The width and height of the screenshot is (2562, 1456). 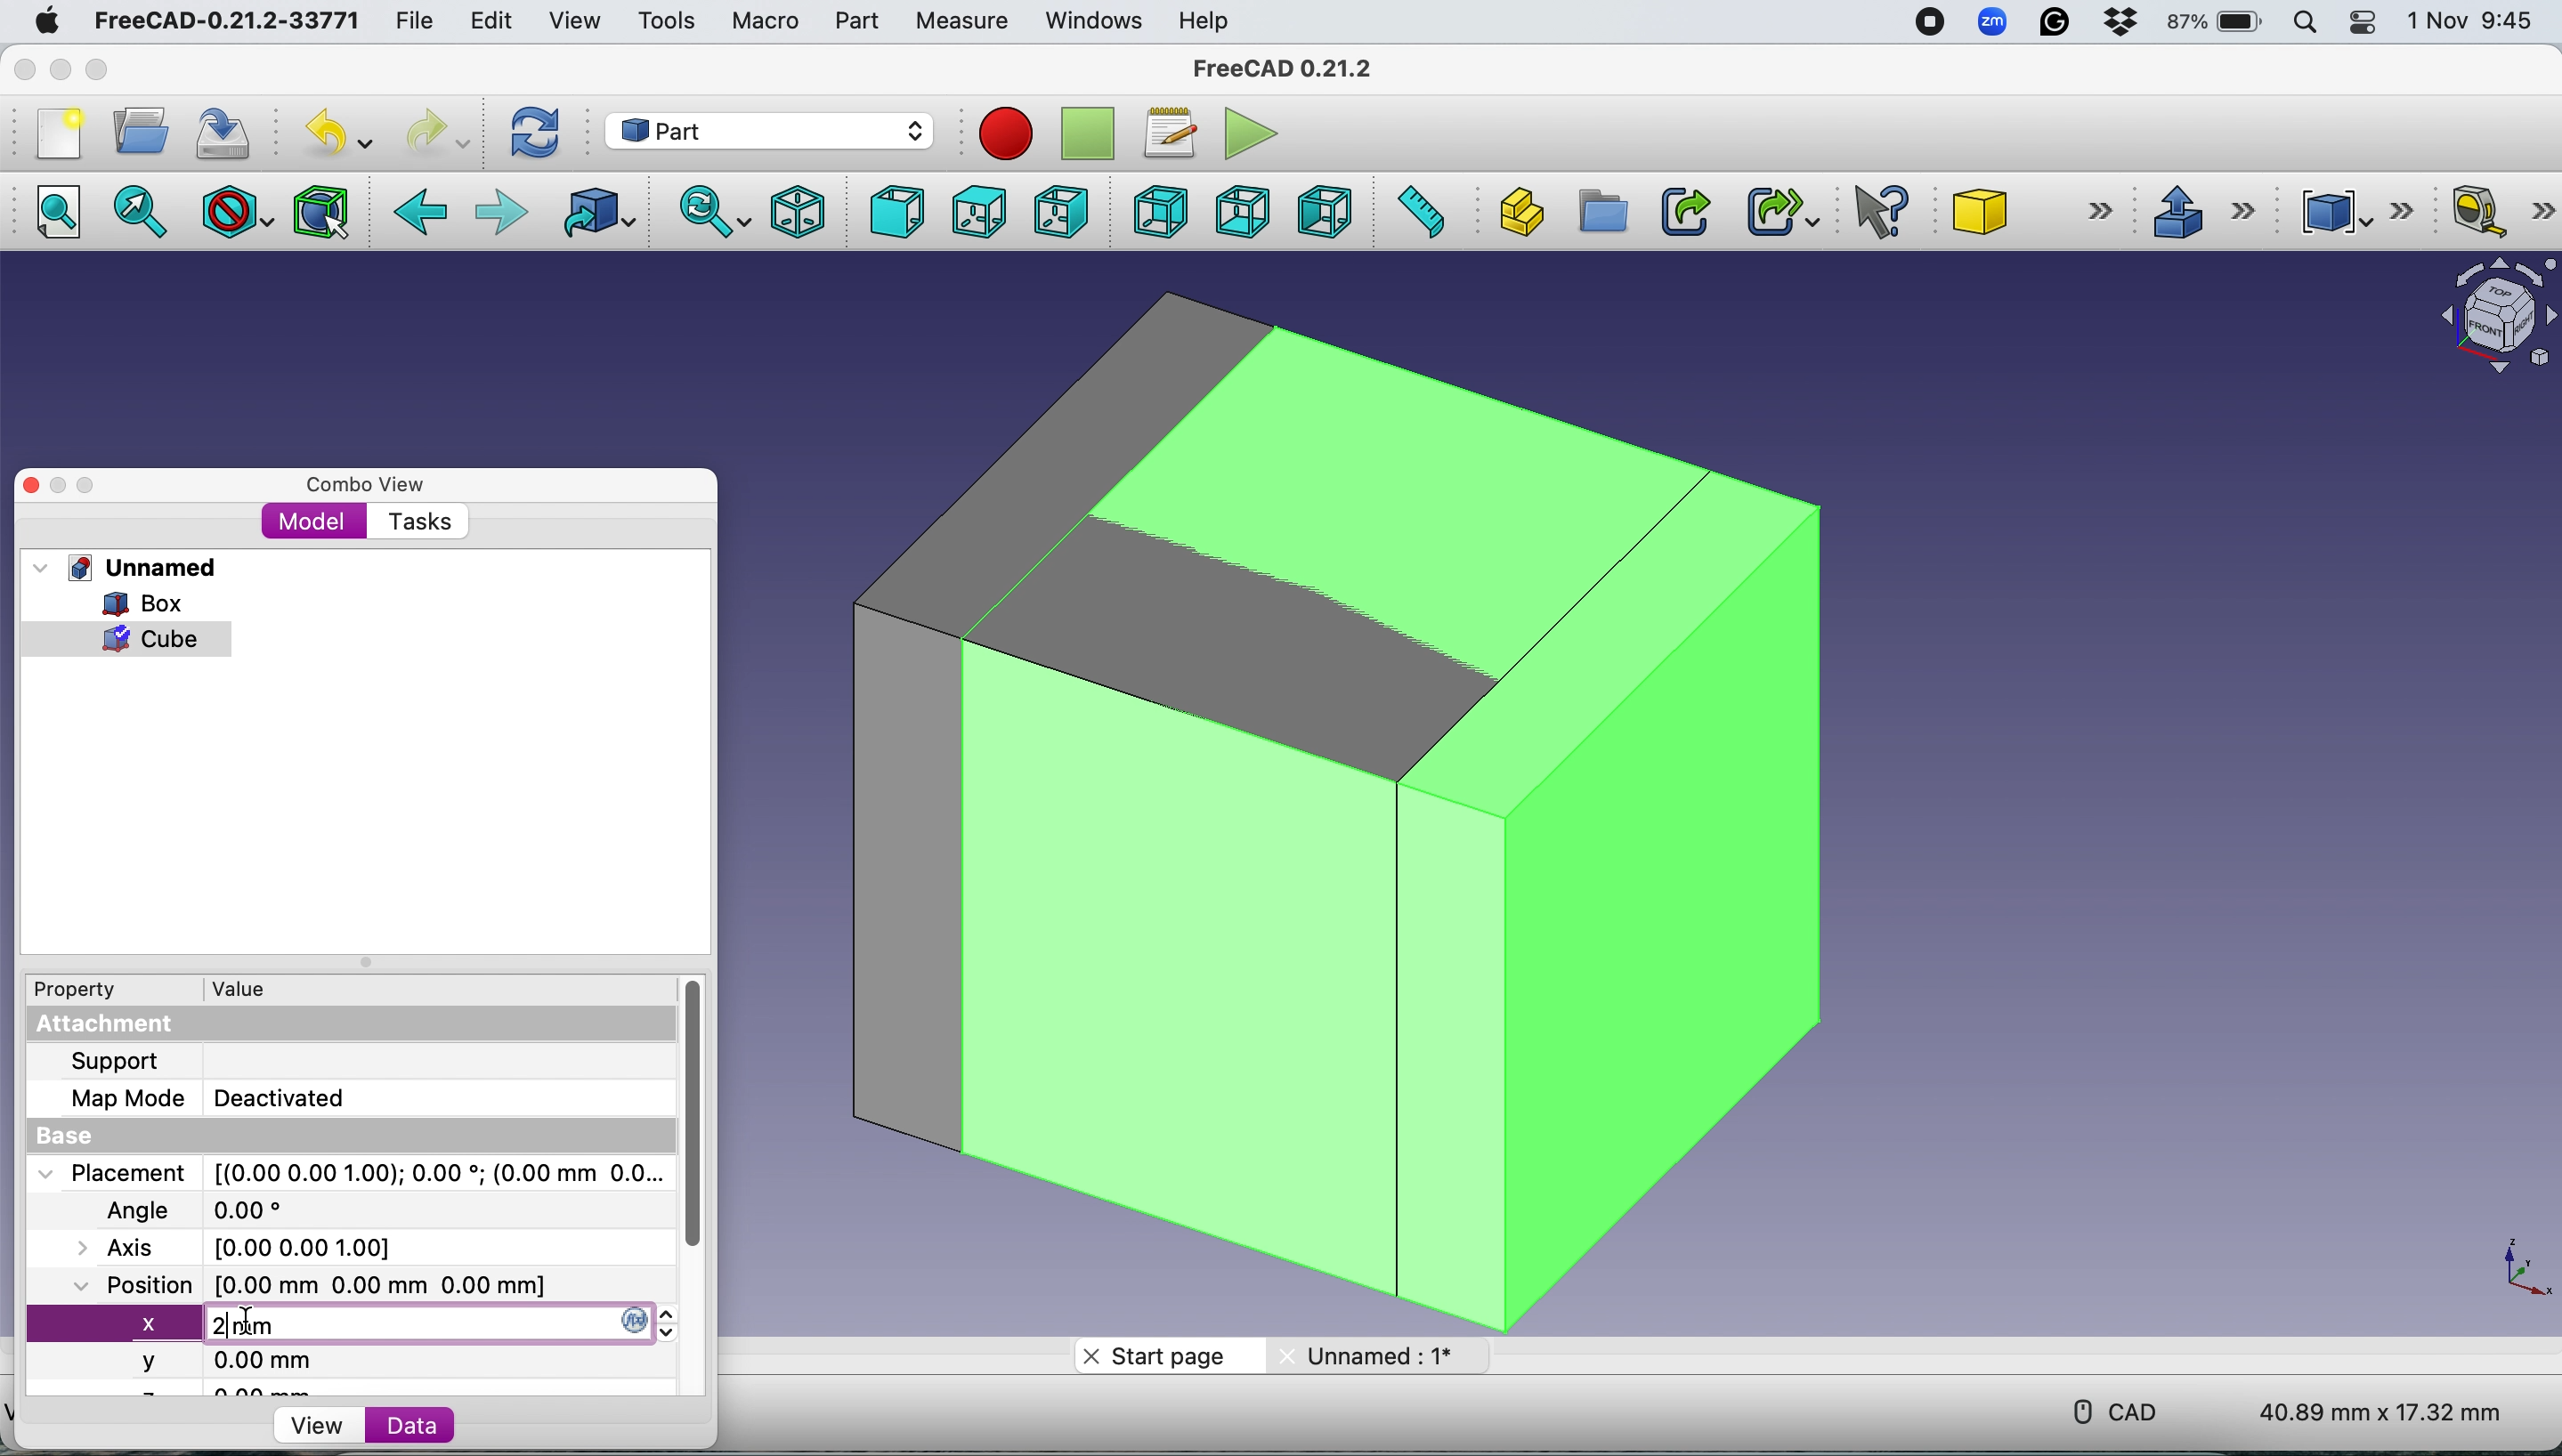 I want to click on Combo view, so click(x=367, y=485).